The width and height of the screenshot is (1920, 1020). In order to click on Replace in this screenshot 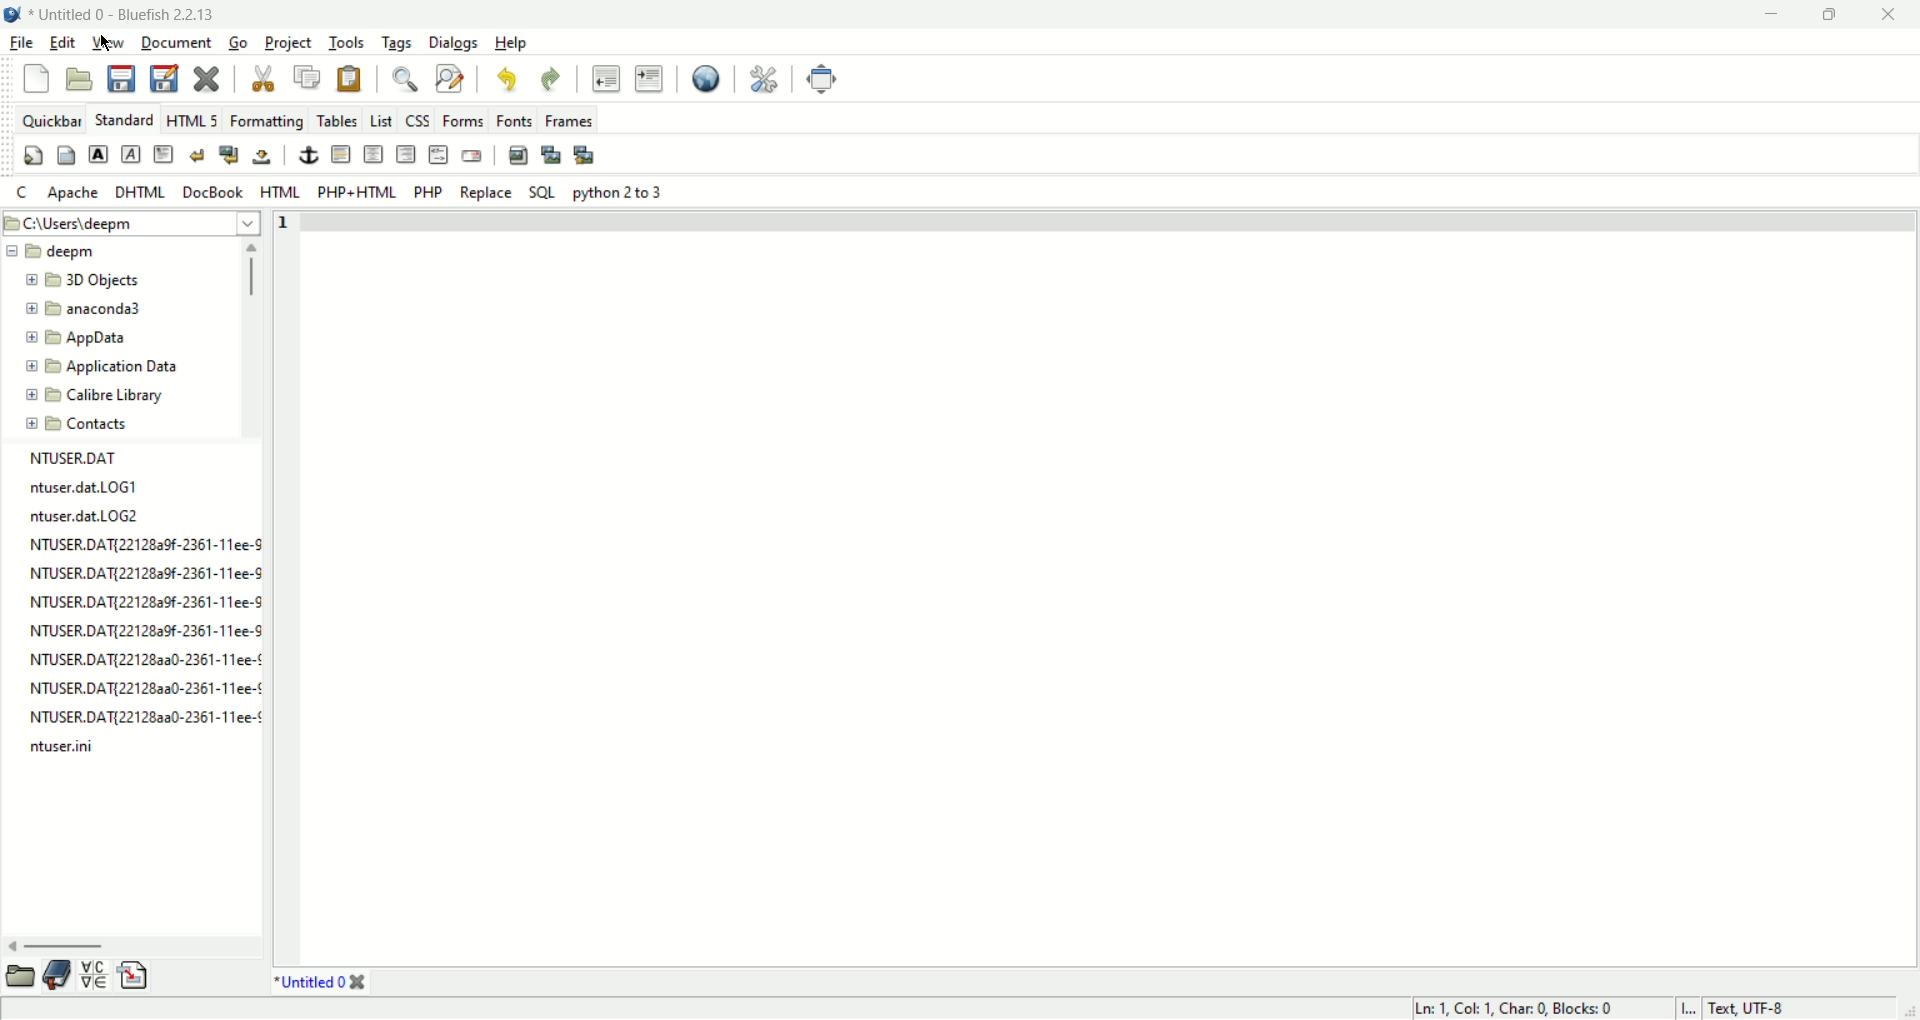, I will do `click(486, 193)`.